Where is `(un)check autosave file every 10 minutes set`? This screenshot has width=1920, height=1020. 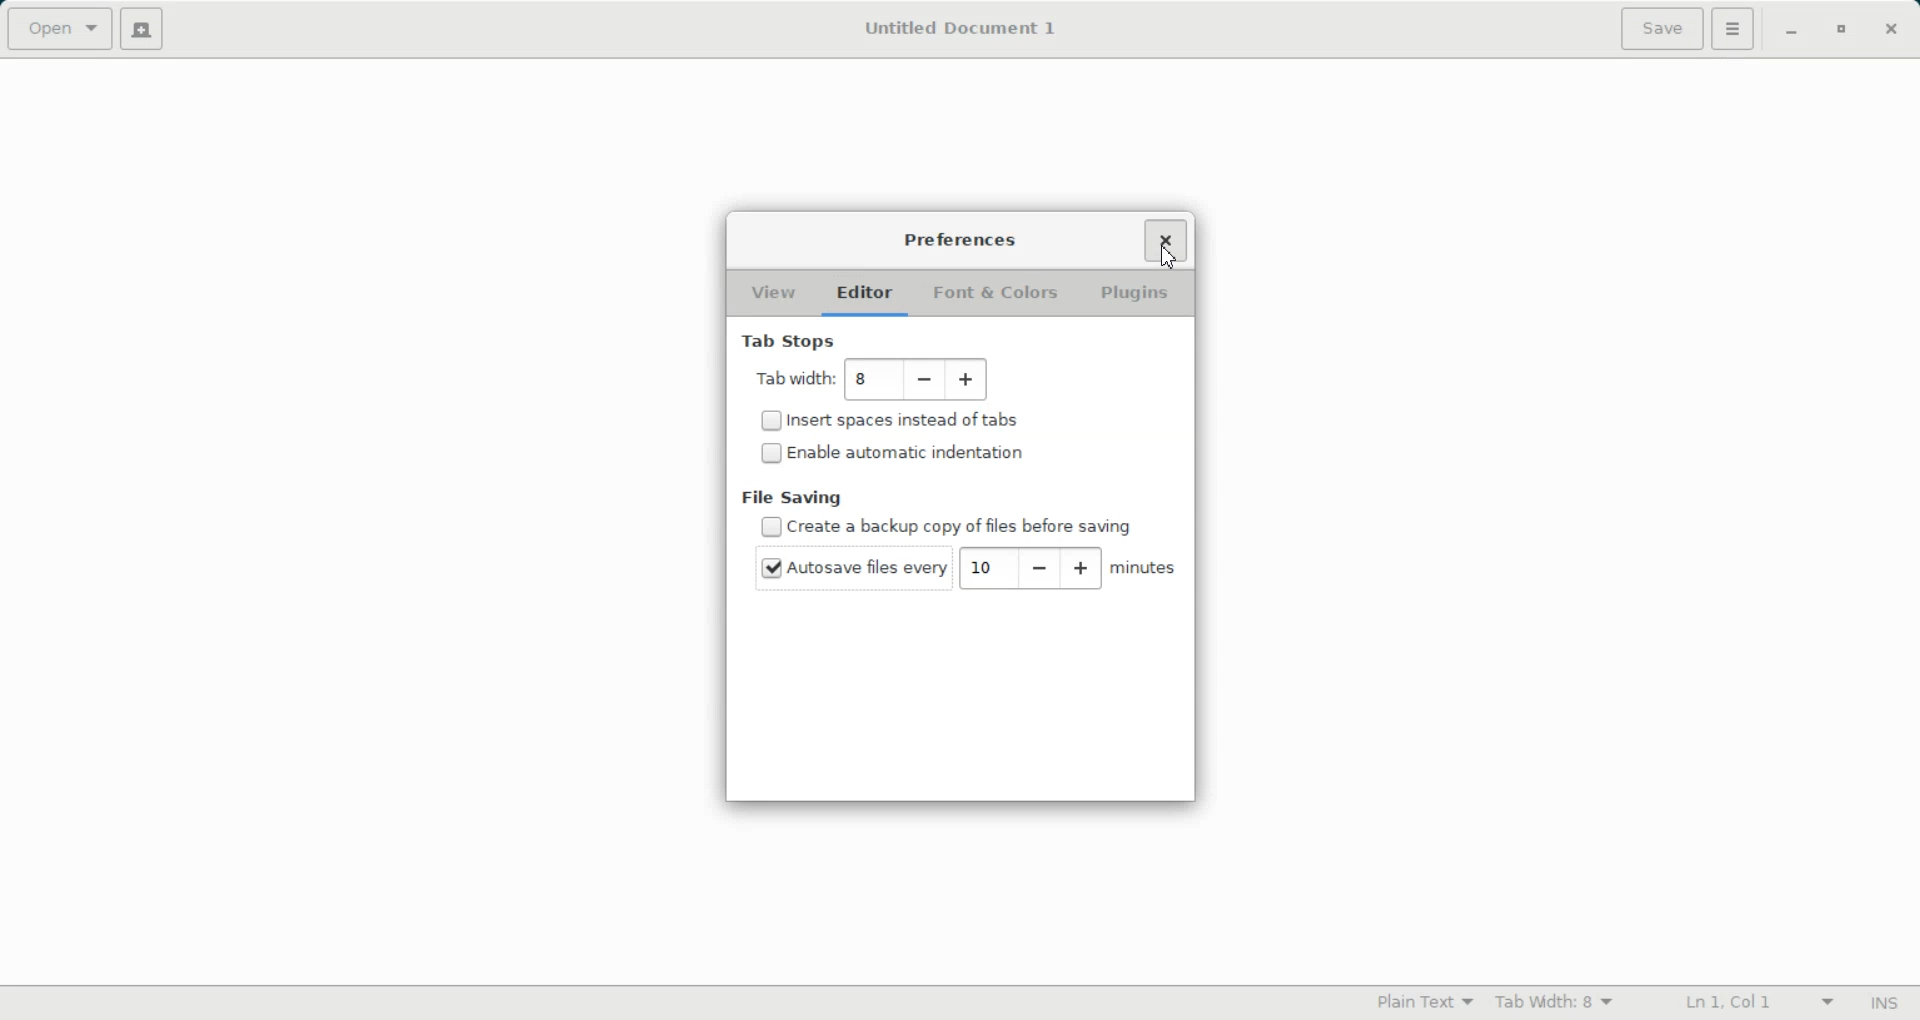
(un)check autosave file every 10 minutes set is located at coordinates (849, 567).